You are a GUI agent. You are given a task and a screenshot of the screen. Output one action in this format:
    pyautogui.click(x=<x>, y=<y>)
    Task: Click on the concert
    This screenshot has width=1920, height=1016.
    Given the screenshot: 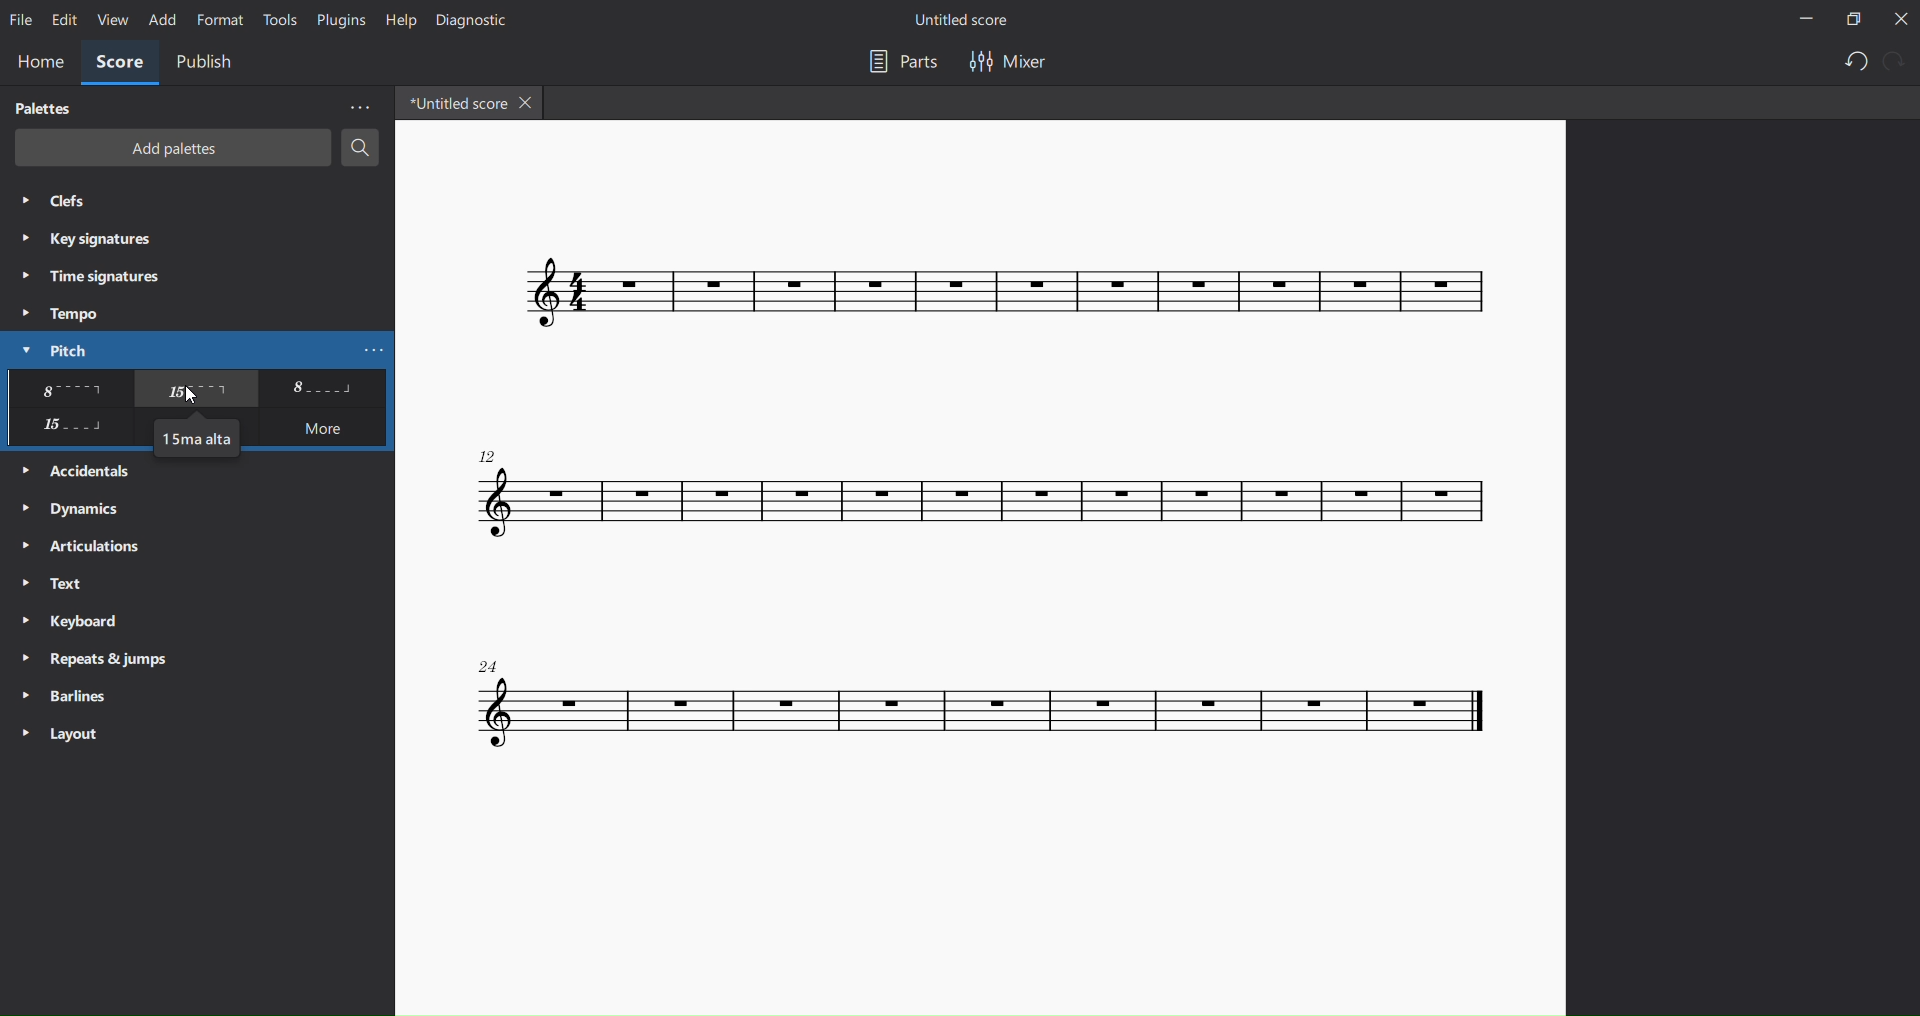 What is the action you would take?
    pyautogui.click(x=983, y=510)
    